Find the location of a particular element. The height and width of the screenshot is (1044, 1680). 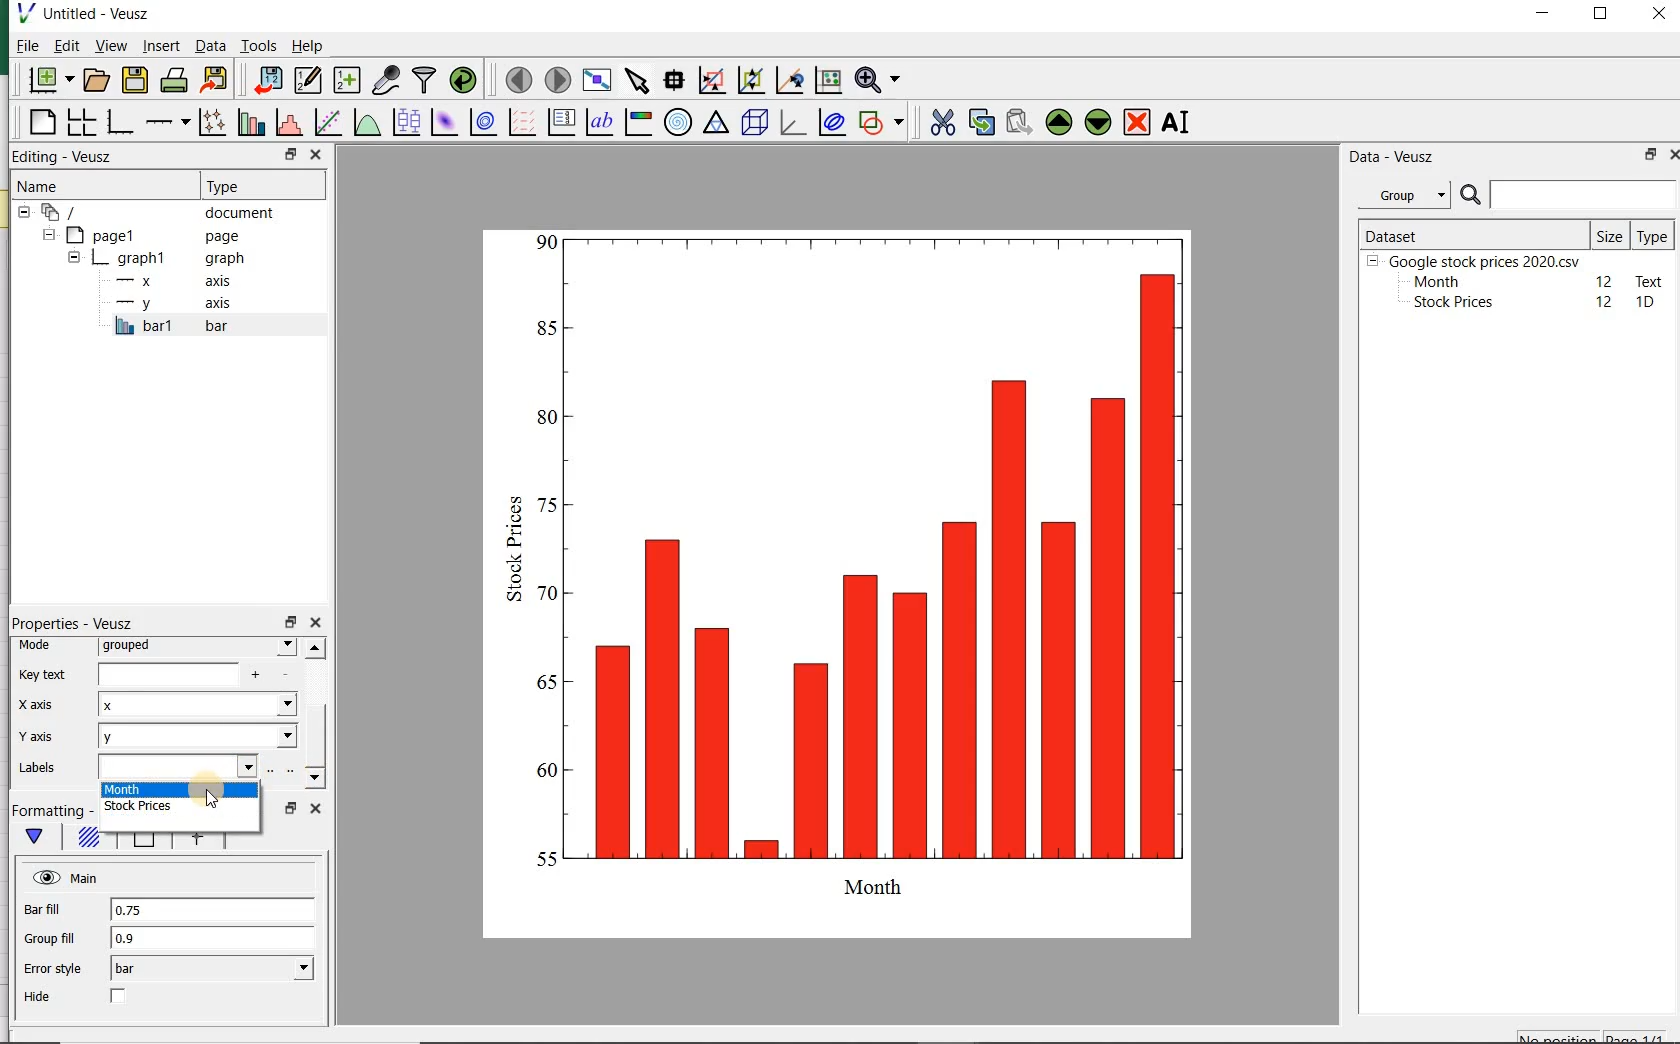

view is located at coordinates (111, 47).